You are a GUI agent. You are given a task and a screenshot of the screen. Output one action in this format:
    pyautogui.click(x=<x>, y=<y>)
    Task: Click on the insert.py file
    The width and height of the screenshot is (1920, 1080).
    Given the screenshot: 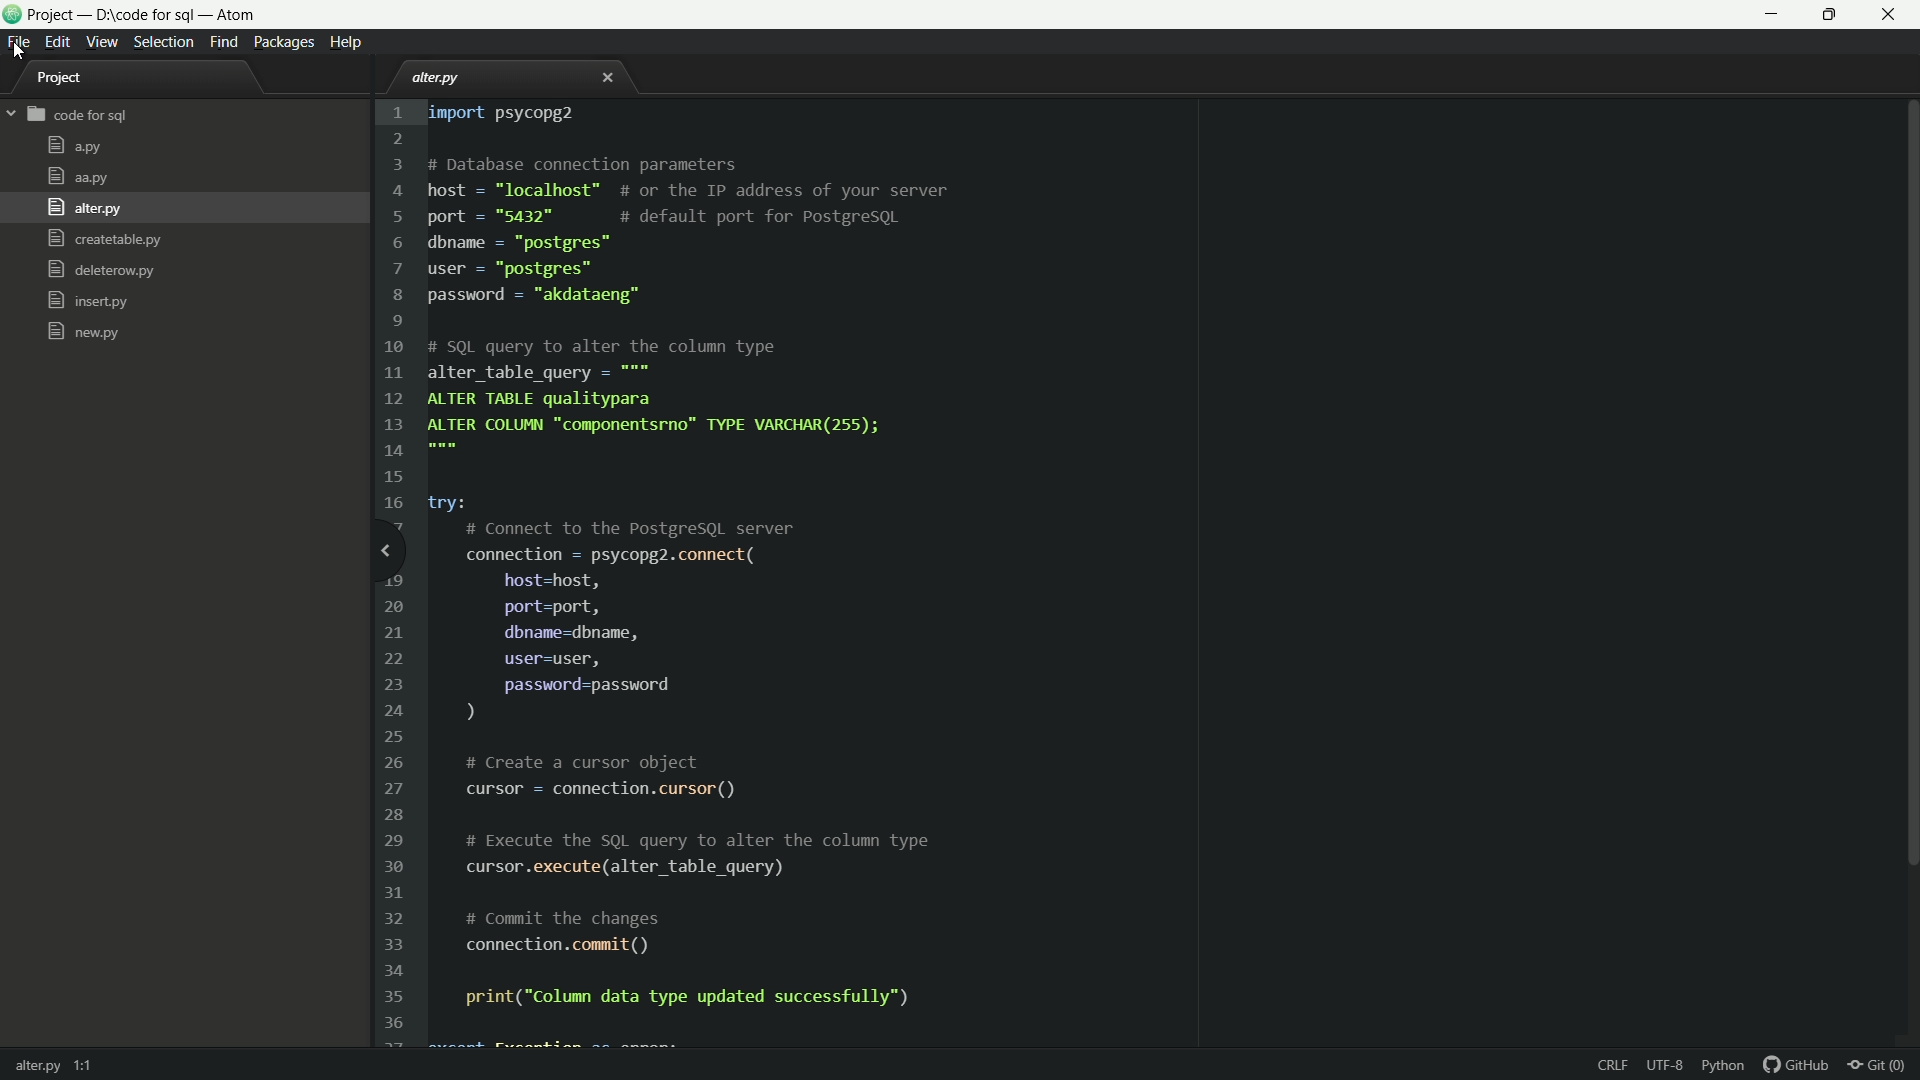 What is the action you would take?
    pyautogui.click(x=88, y=301)
    